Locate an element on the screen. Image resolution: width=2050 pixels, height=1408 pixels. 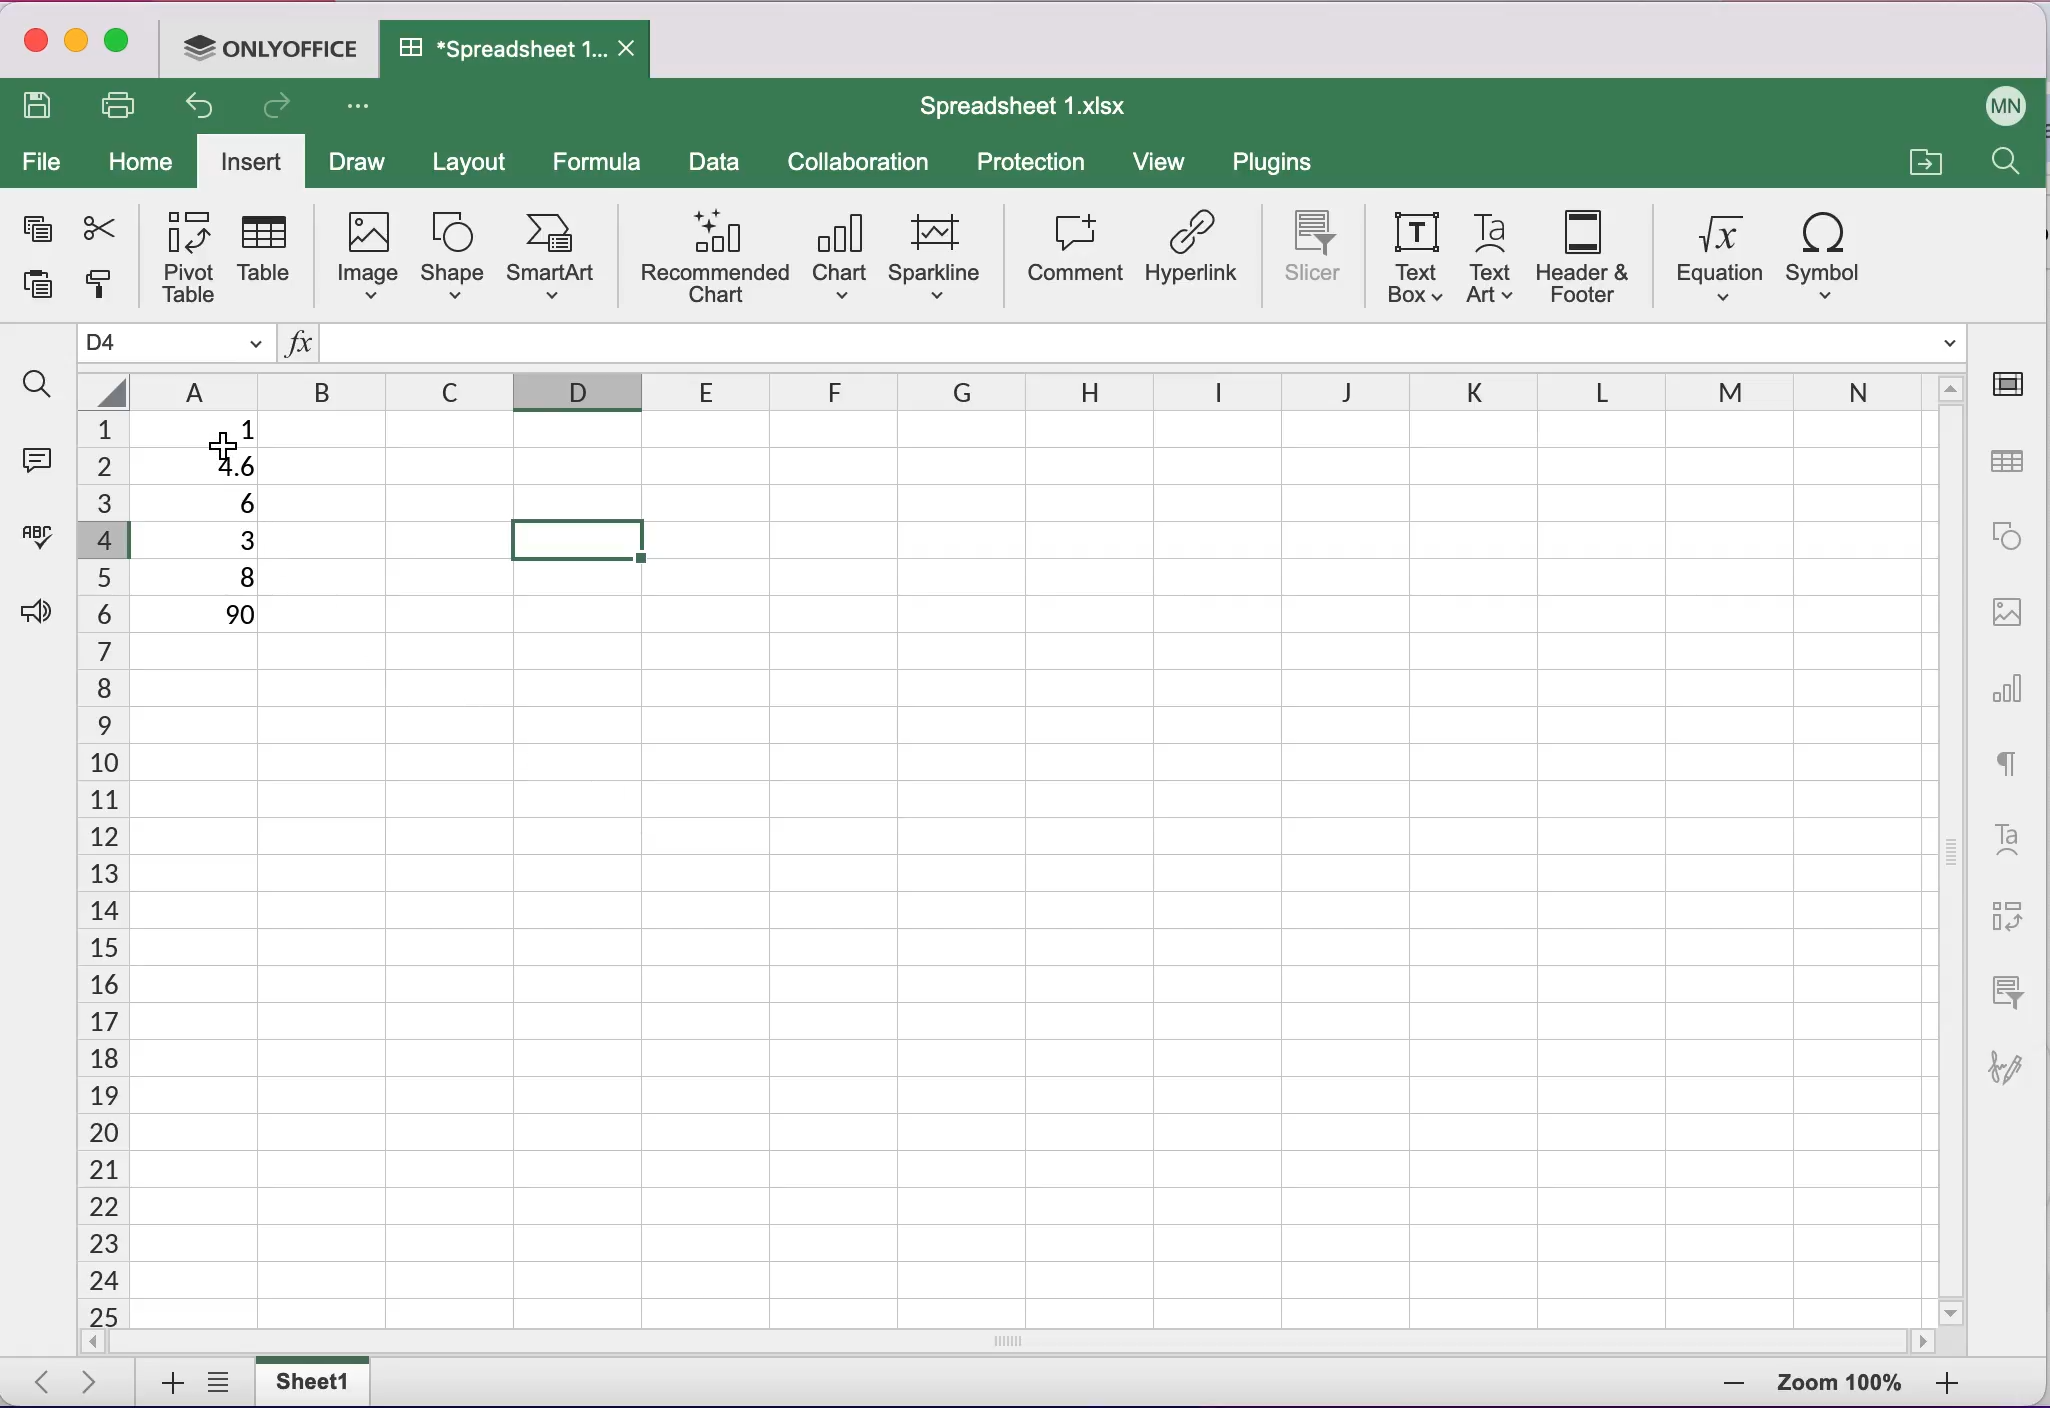
text art is located at coordinates (1489, 259).